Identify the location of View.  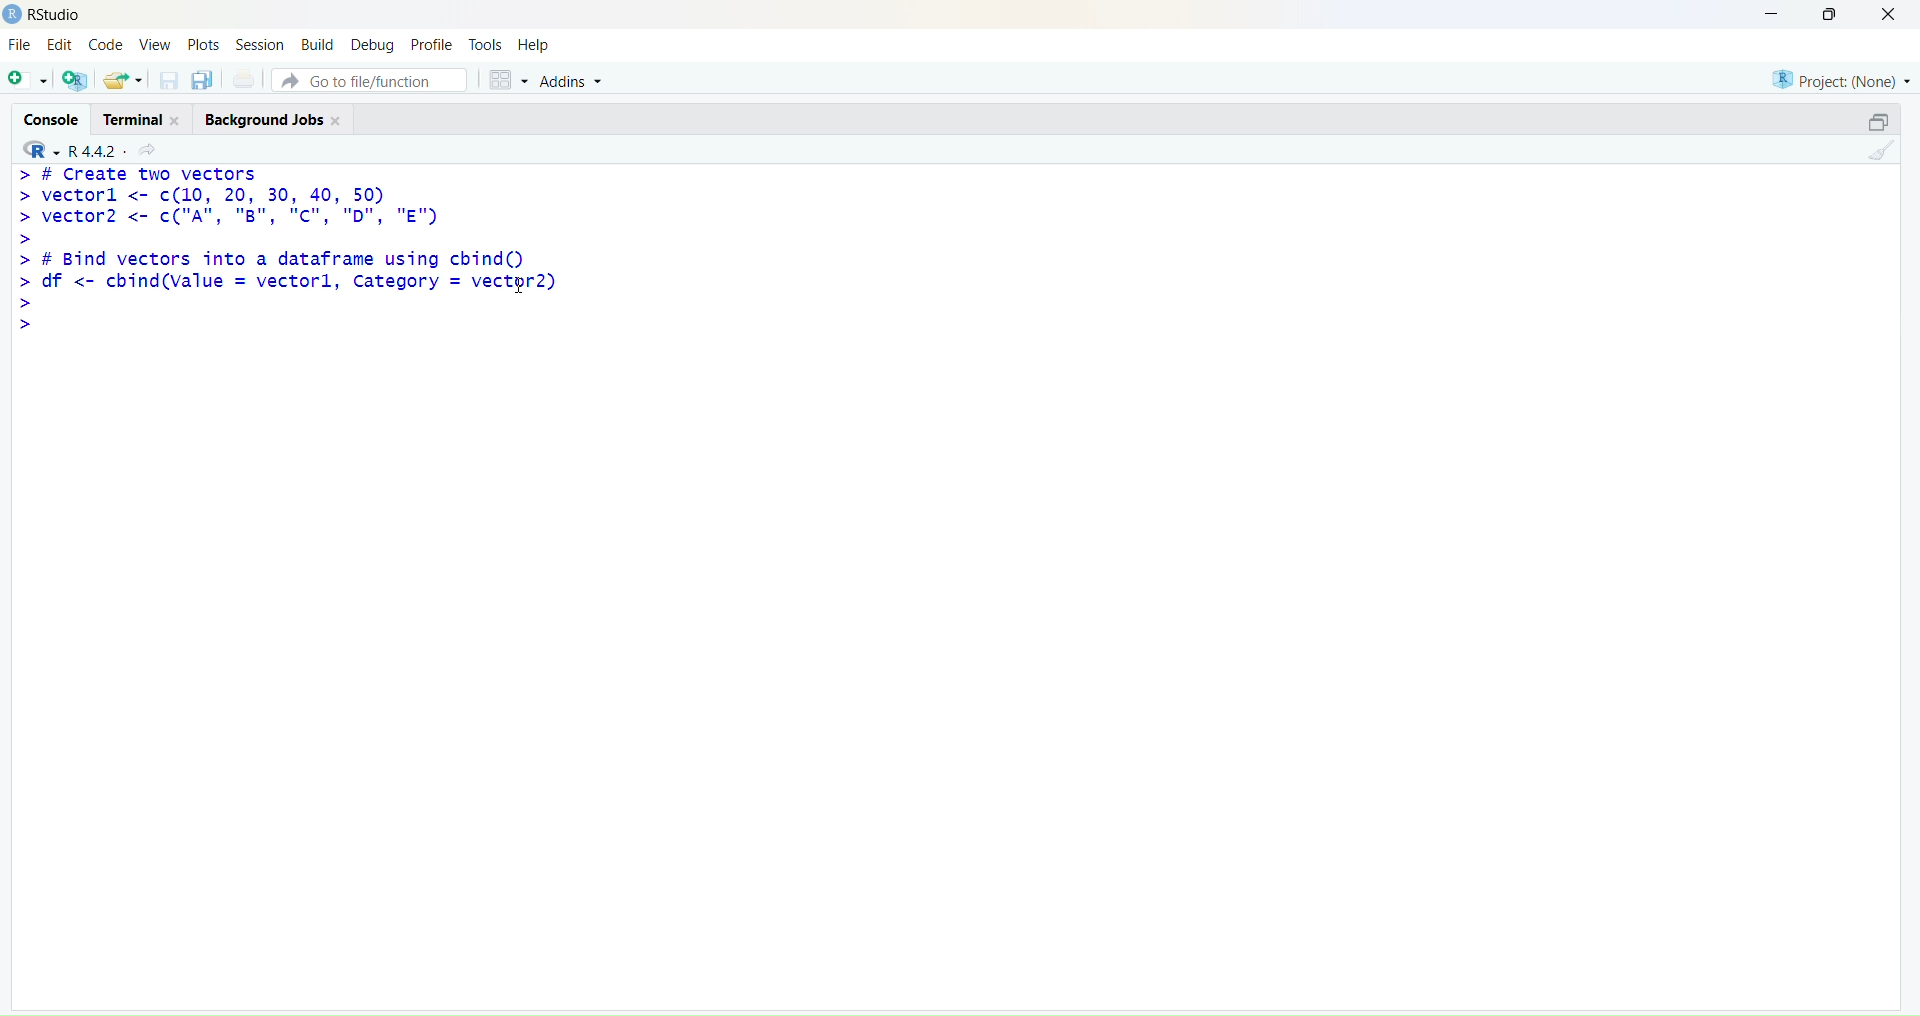
(154, 44).